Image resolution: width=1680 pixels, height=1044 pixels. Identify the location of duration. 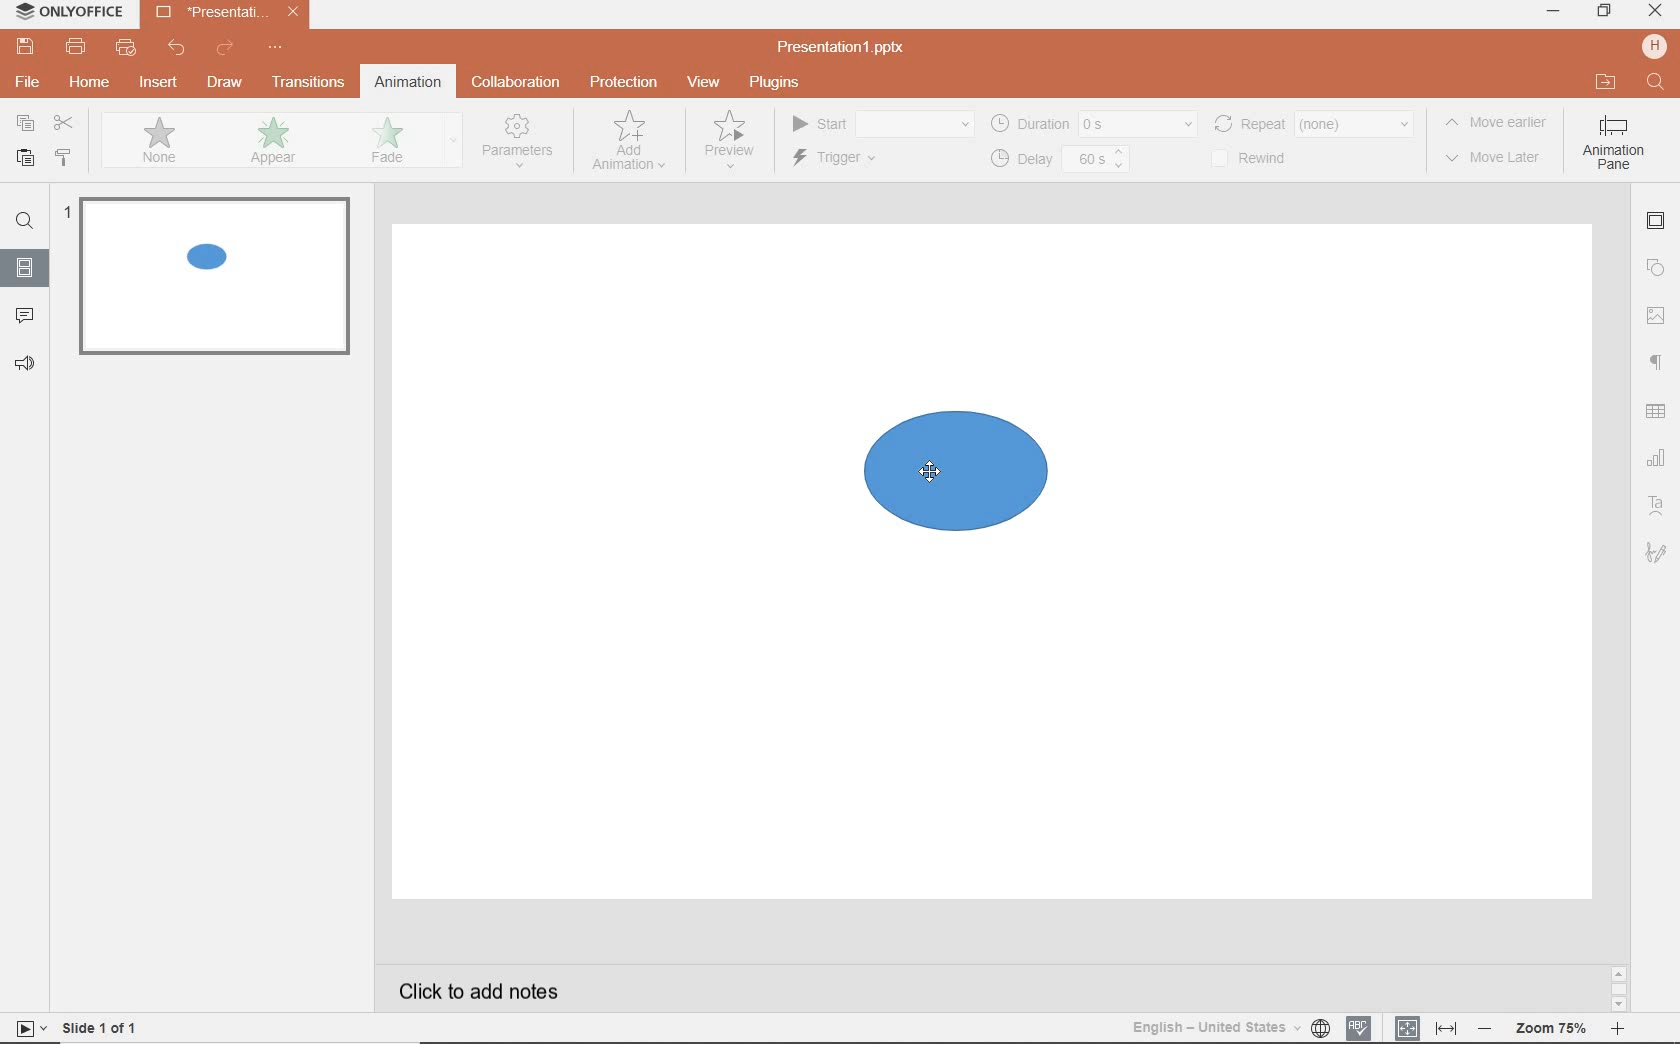
(1092, 123).